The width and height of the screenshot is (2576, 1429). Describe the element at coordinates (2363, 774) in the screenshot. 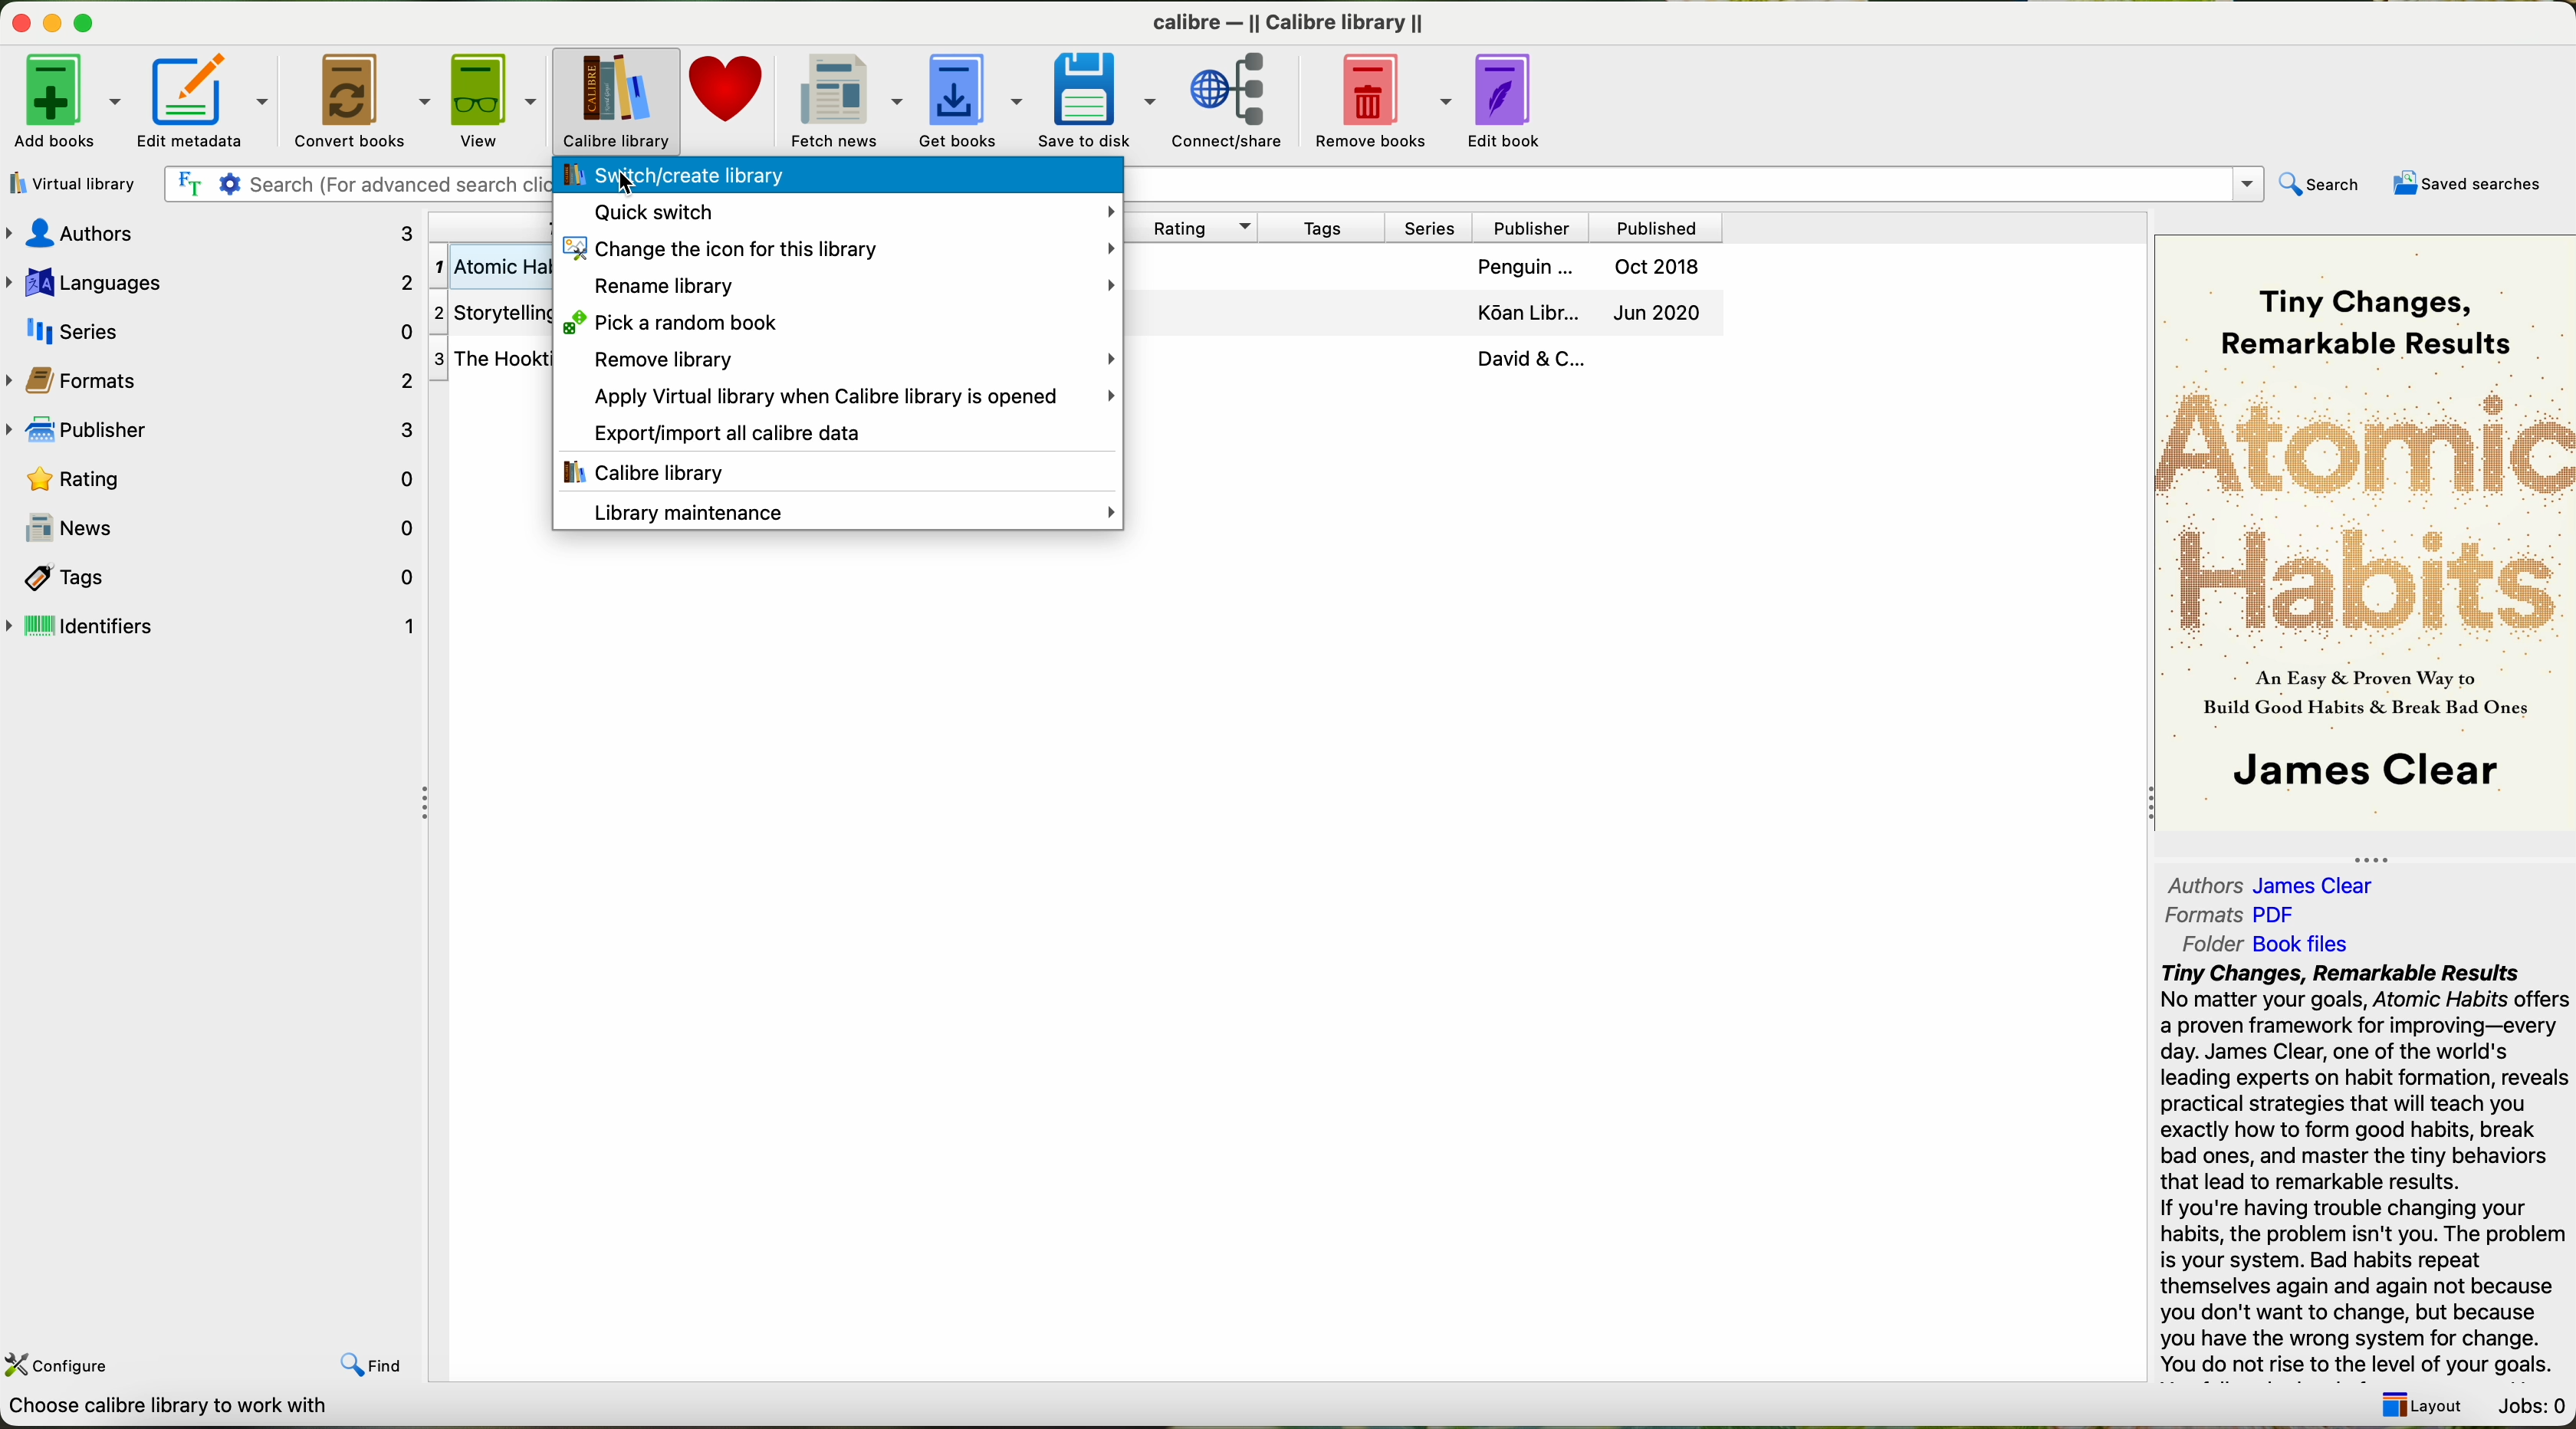

I see `James Clear` at that location.